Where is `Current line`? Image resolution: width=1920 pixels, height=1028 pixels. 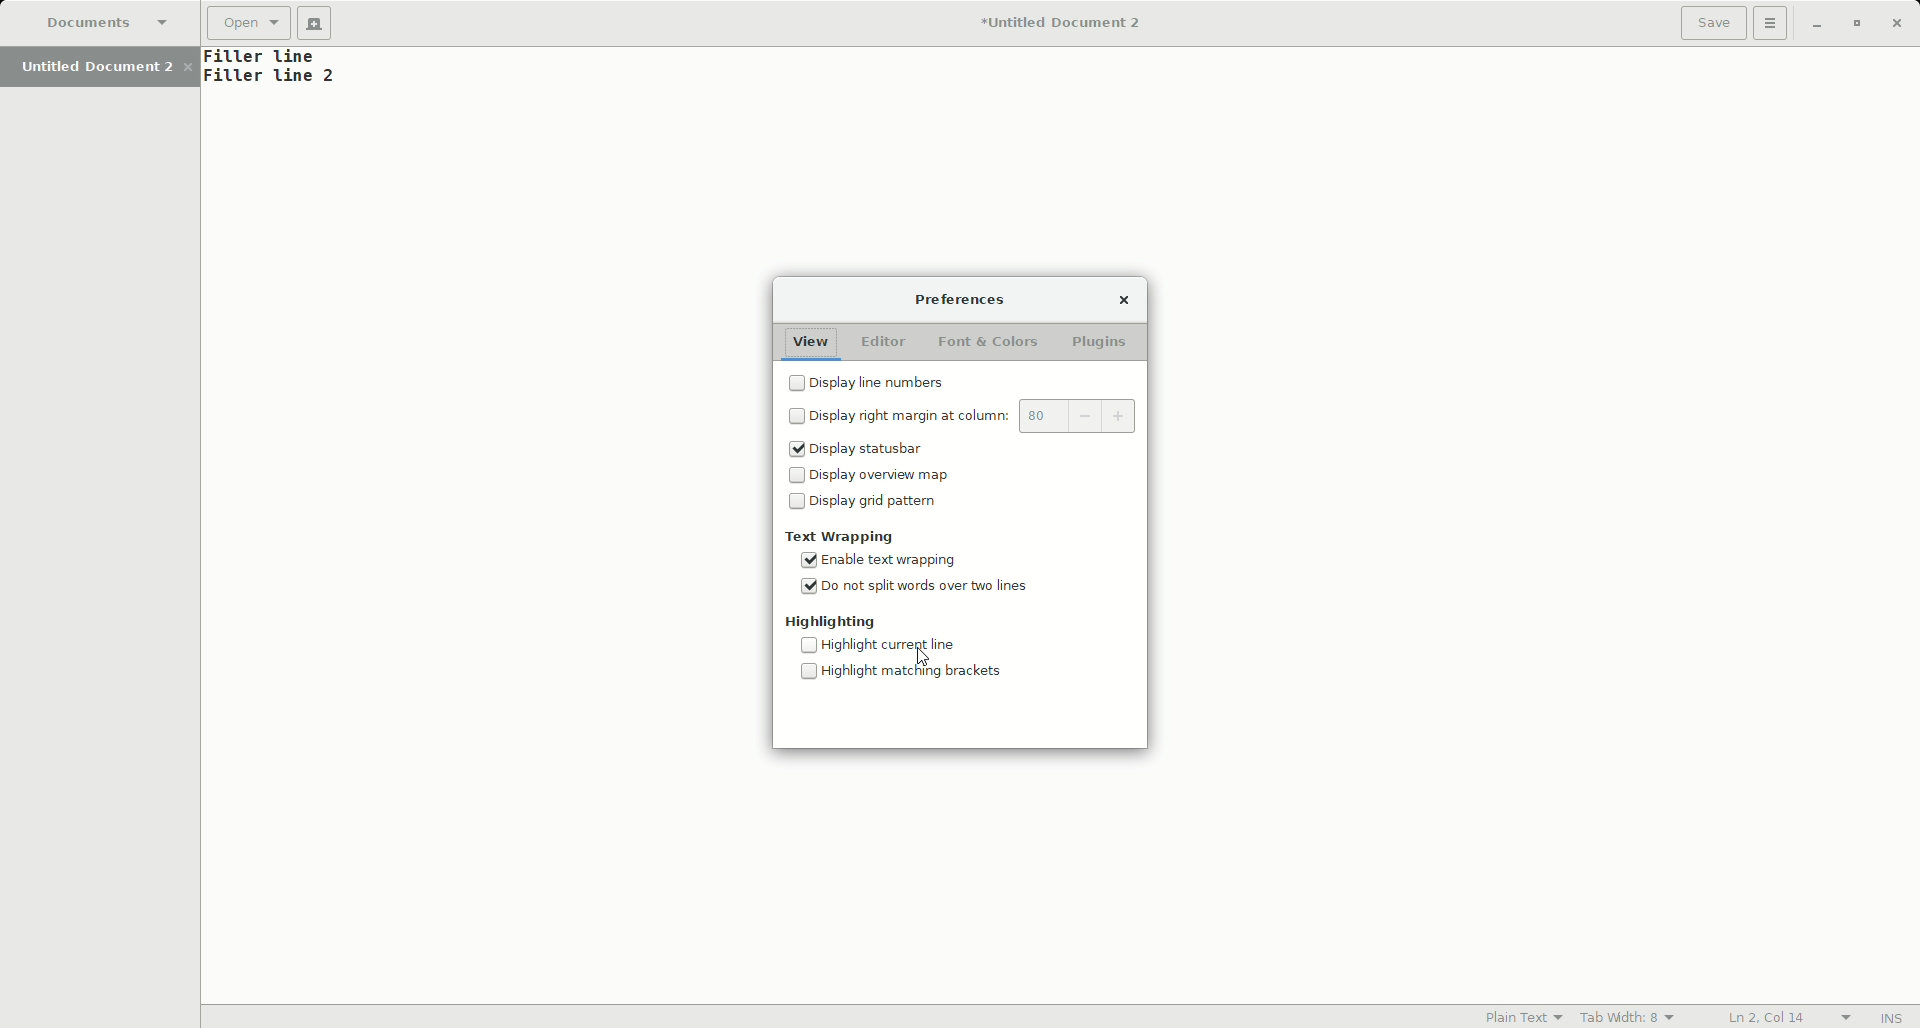 Current line is located at coordinates (910, 645).